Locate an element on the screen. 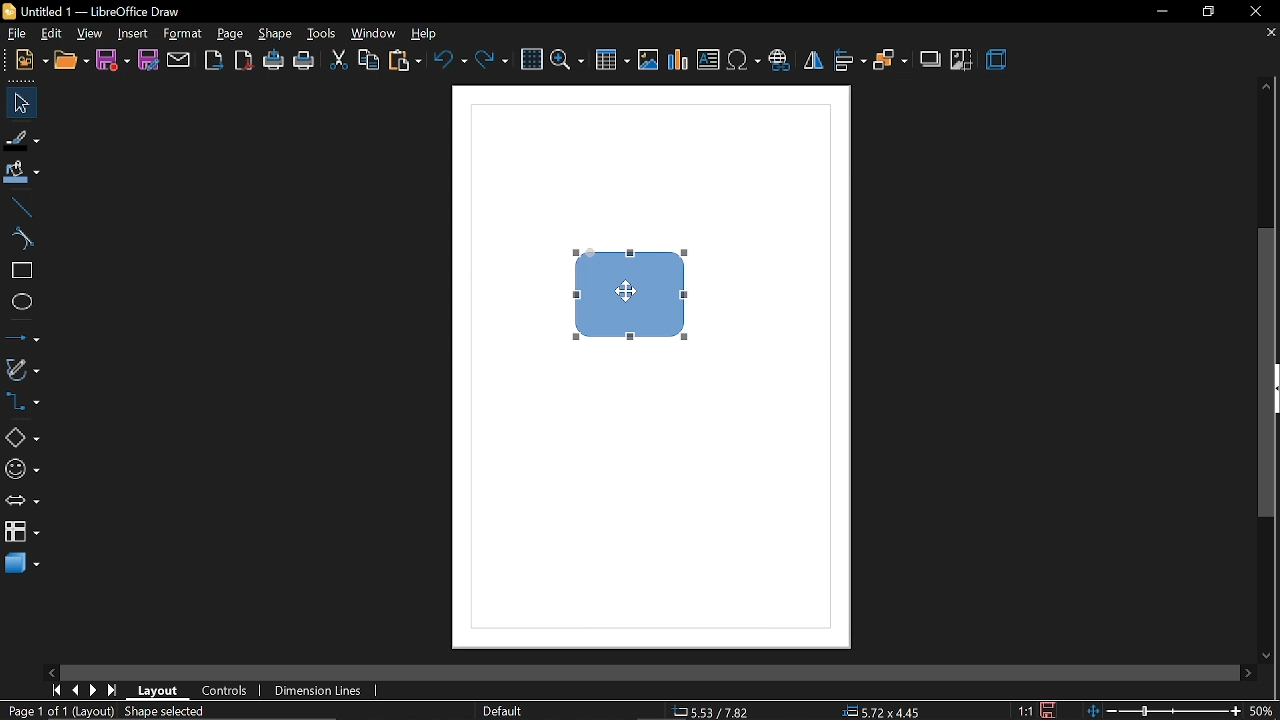  move left is located at coordinates (53, 673).